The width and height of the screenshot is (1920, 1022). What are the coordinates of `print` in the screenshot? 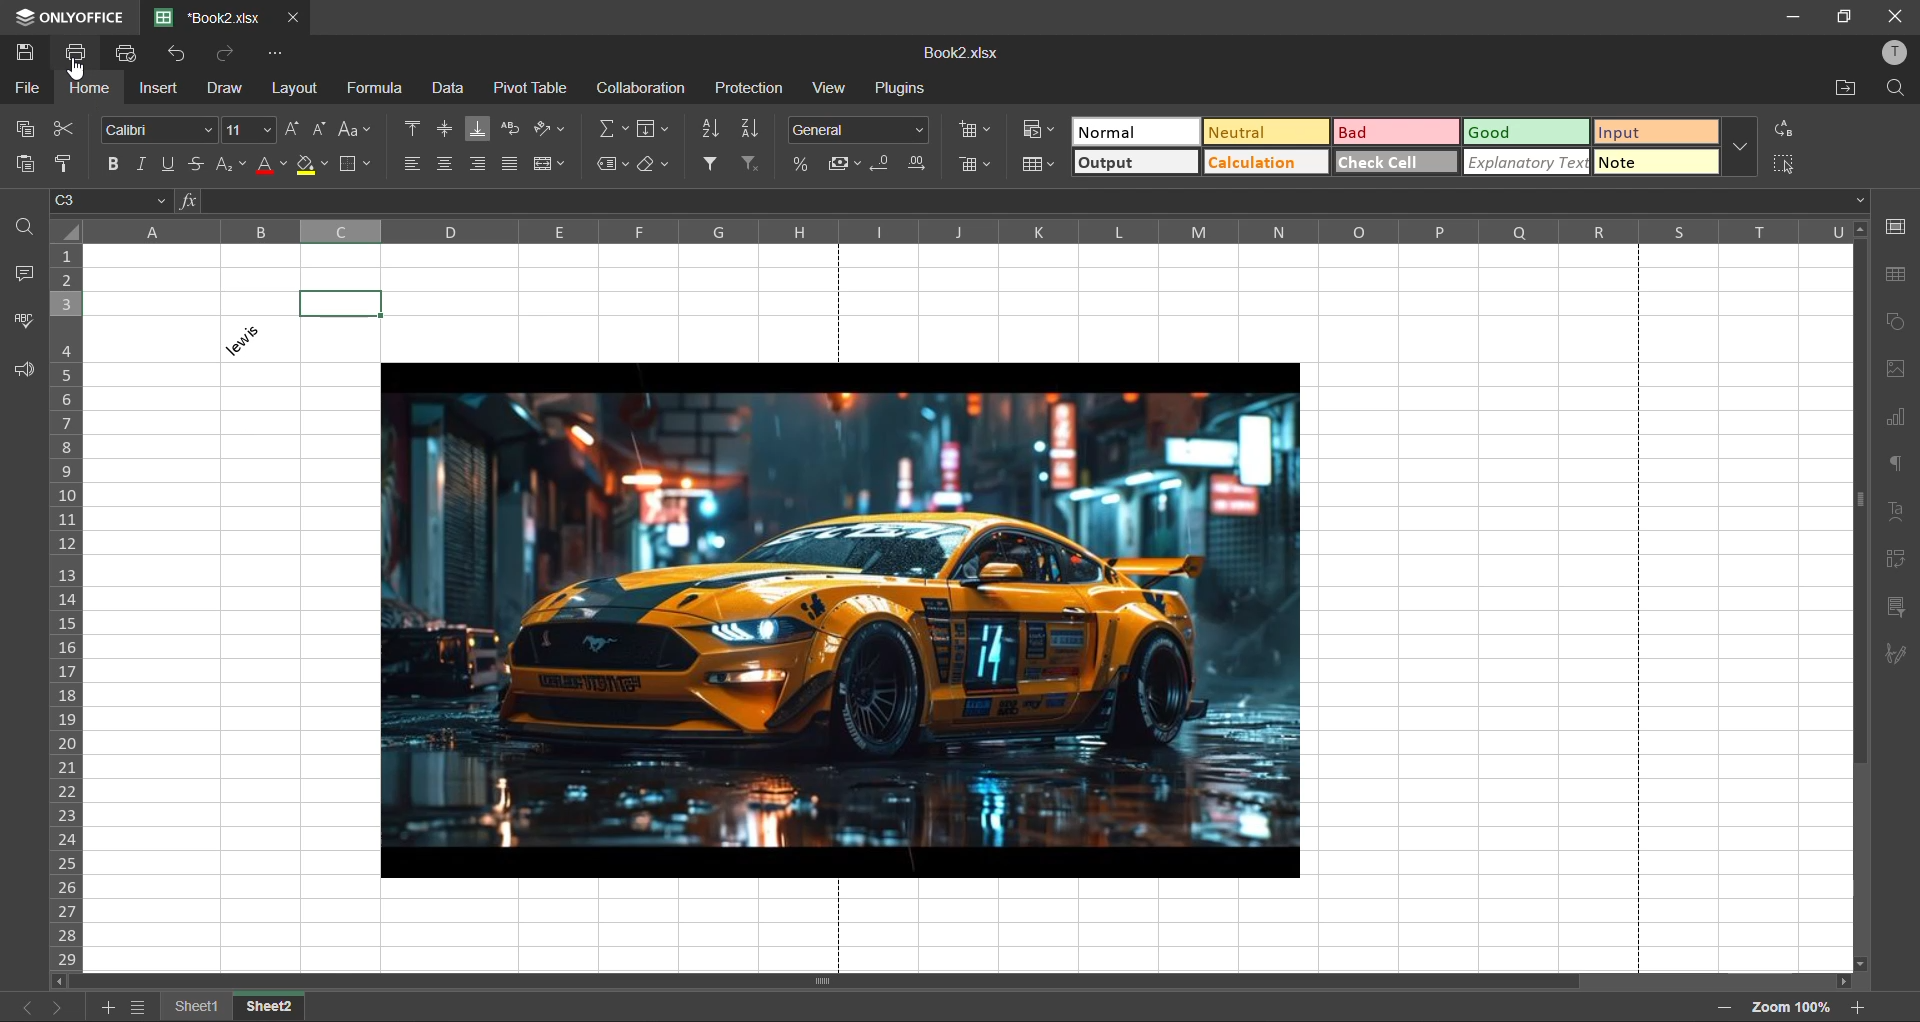 It's located at (83, 53).